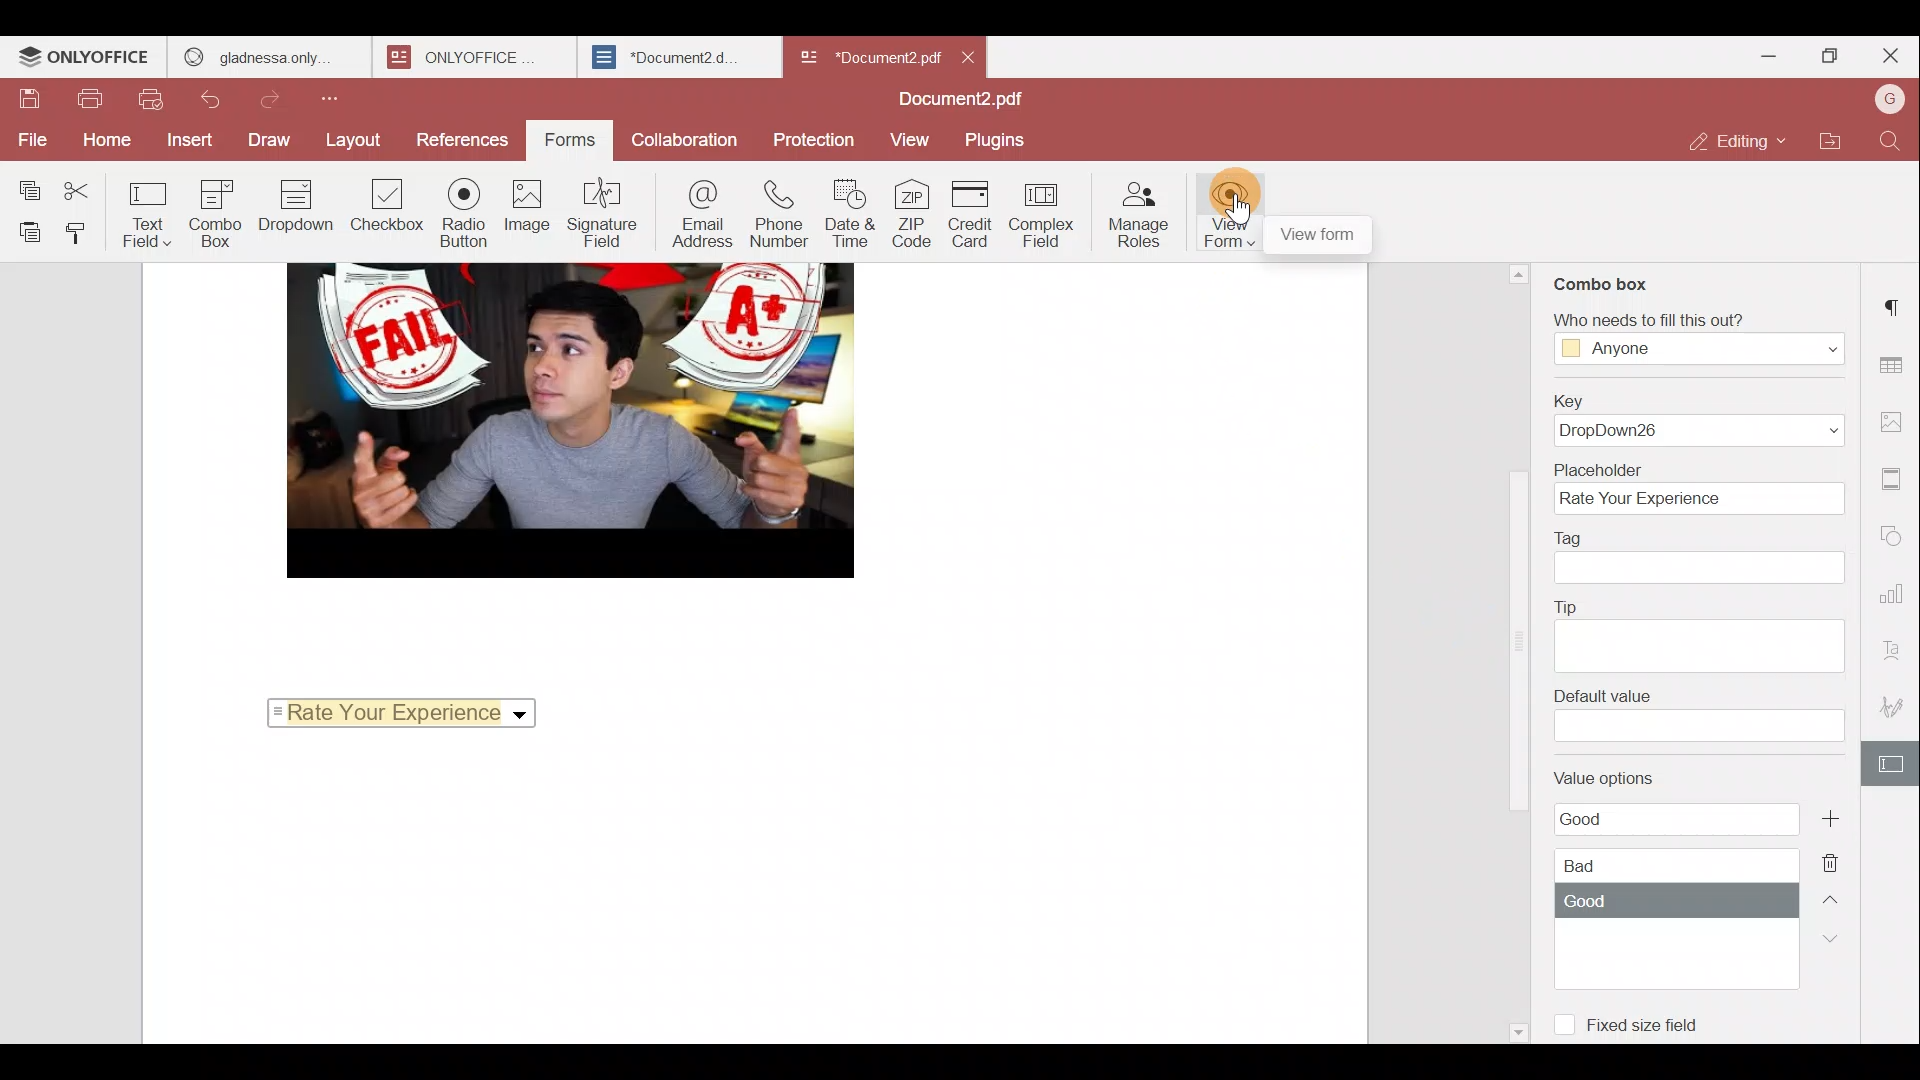 This screenshot has width=1920, height=1080. I want to click on Copy style, so click(86, 233).